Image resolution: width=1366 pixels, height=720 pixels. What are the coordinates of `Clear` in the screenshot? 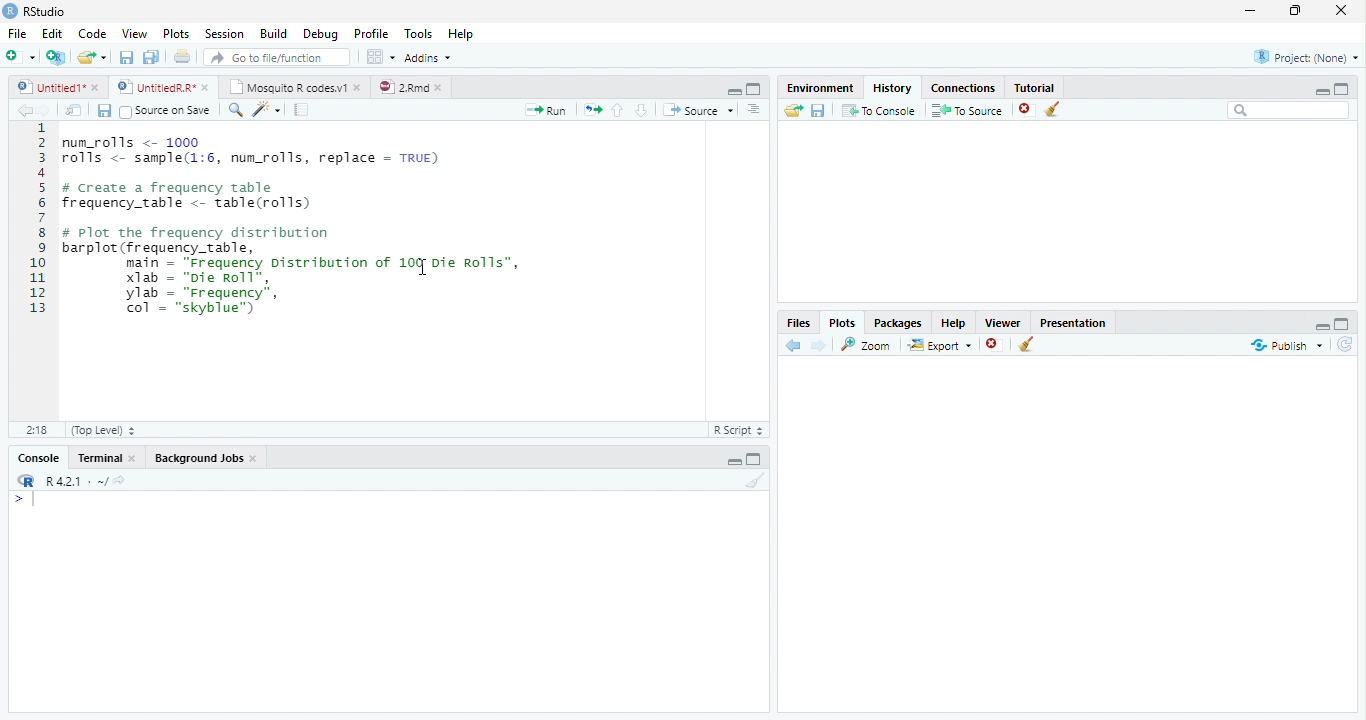 It's located at (754, 480).